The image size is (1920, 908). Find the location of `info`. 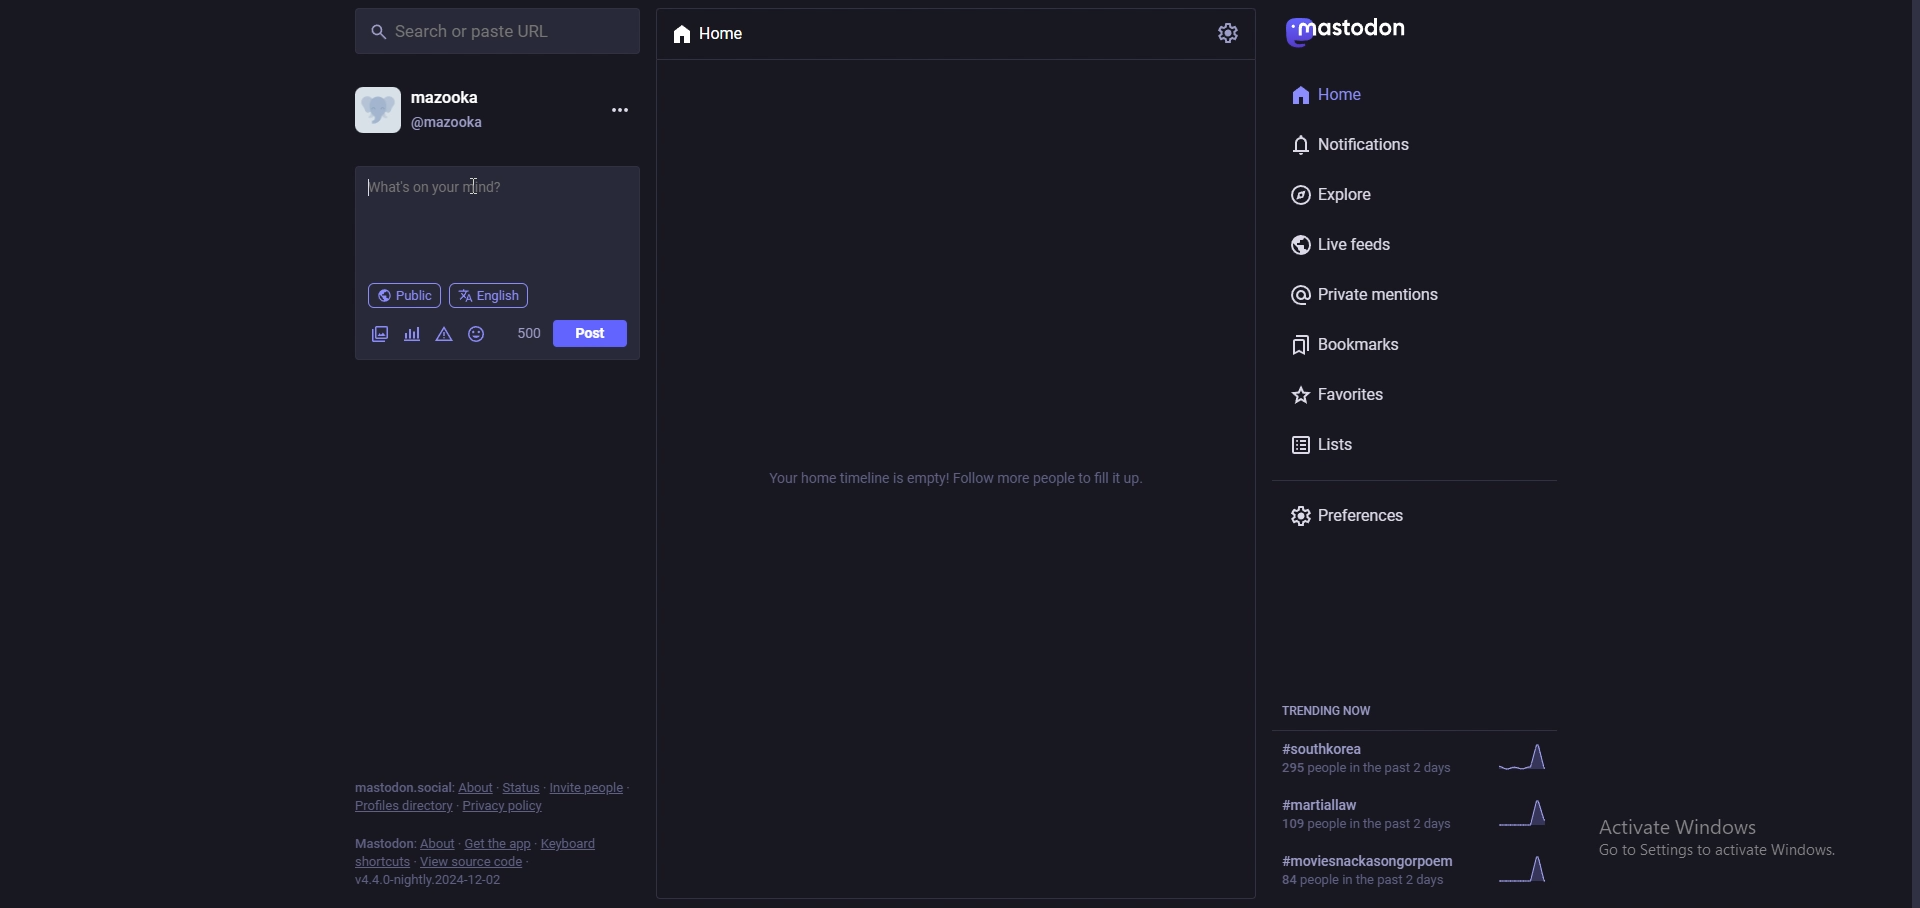

info is located at coordinates (954, 476).